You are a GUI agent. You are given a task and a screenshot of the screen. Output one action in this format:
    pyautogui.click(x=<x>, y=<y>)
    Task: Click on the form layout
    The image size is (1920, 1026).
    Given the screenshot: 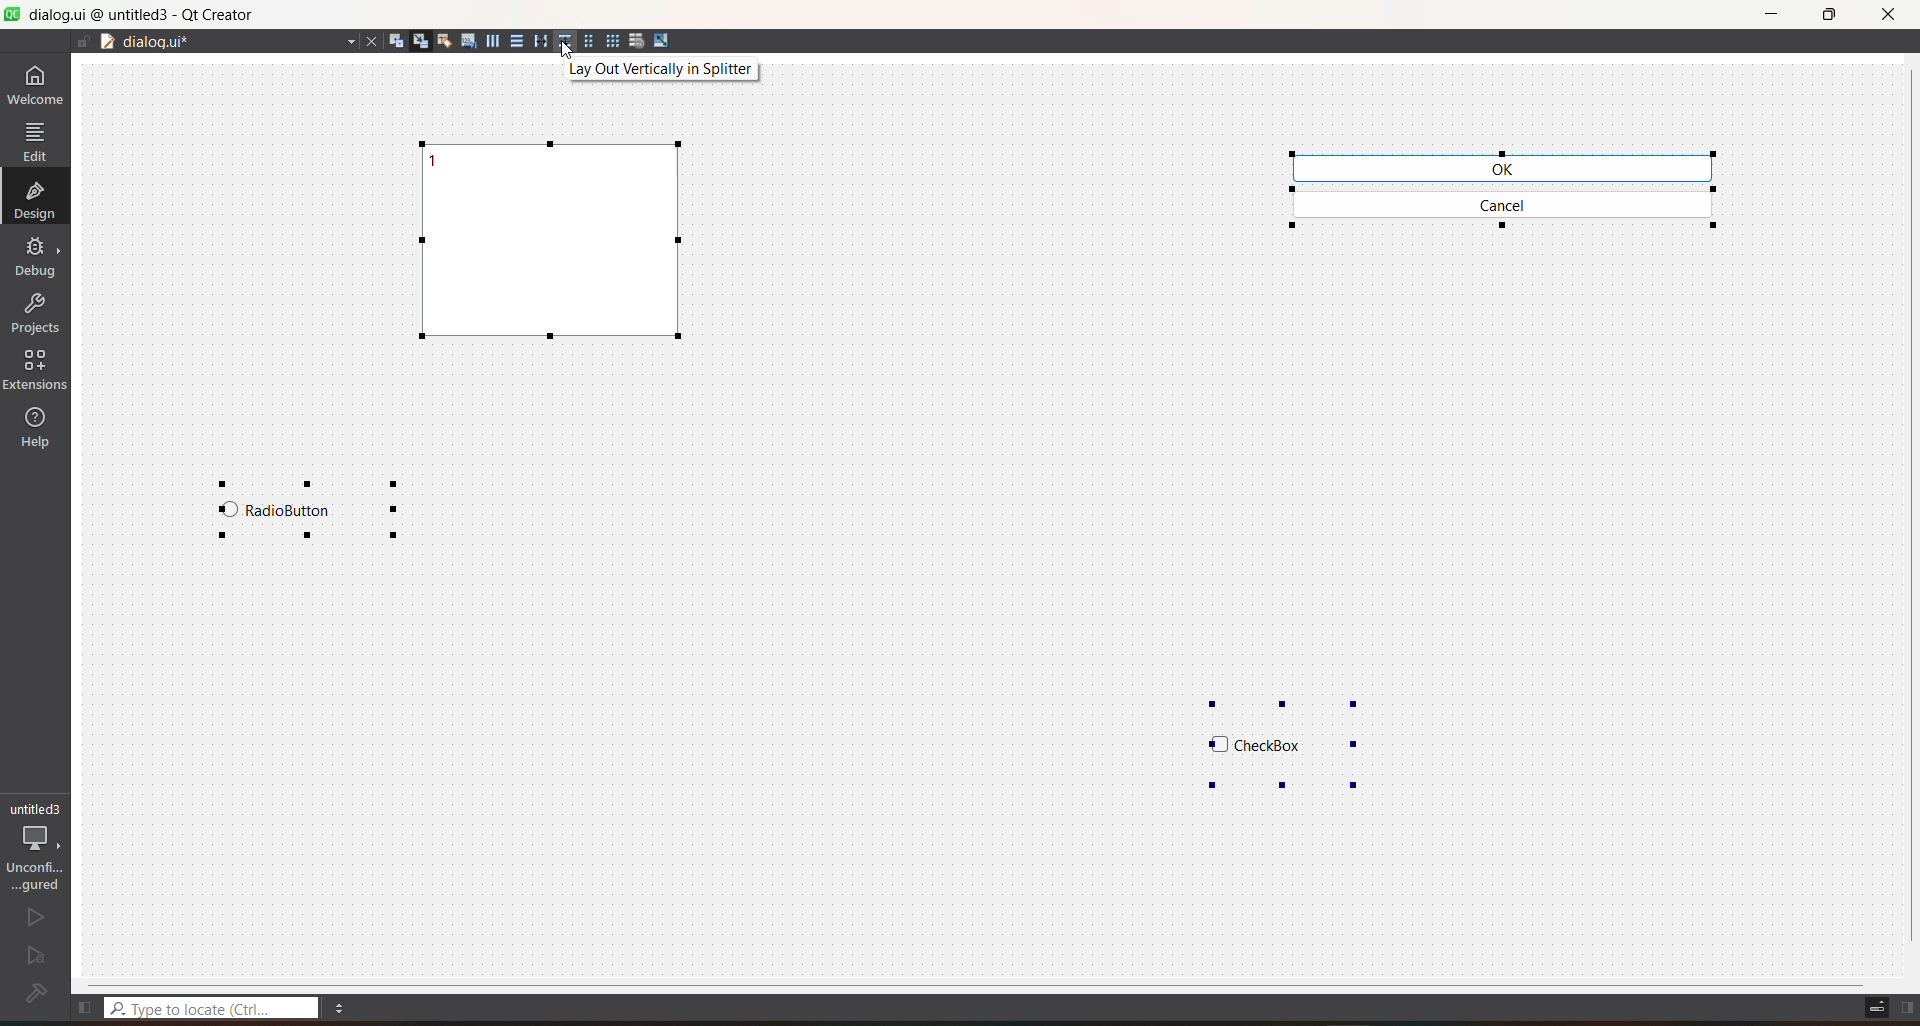 What is the action you would take?
    pyautogui.click(x=587, y=42)
    